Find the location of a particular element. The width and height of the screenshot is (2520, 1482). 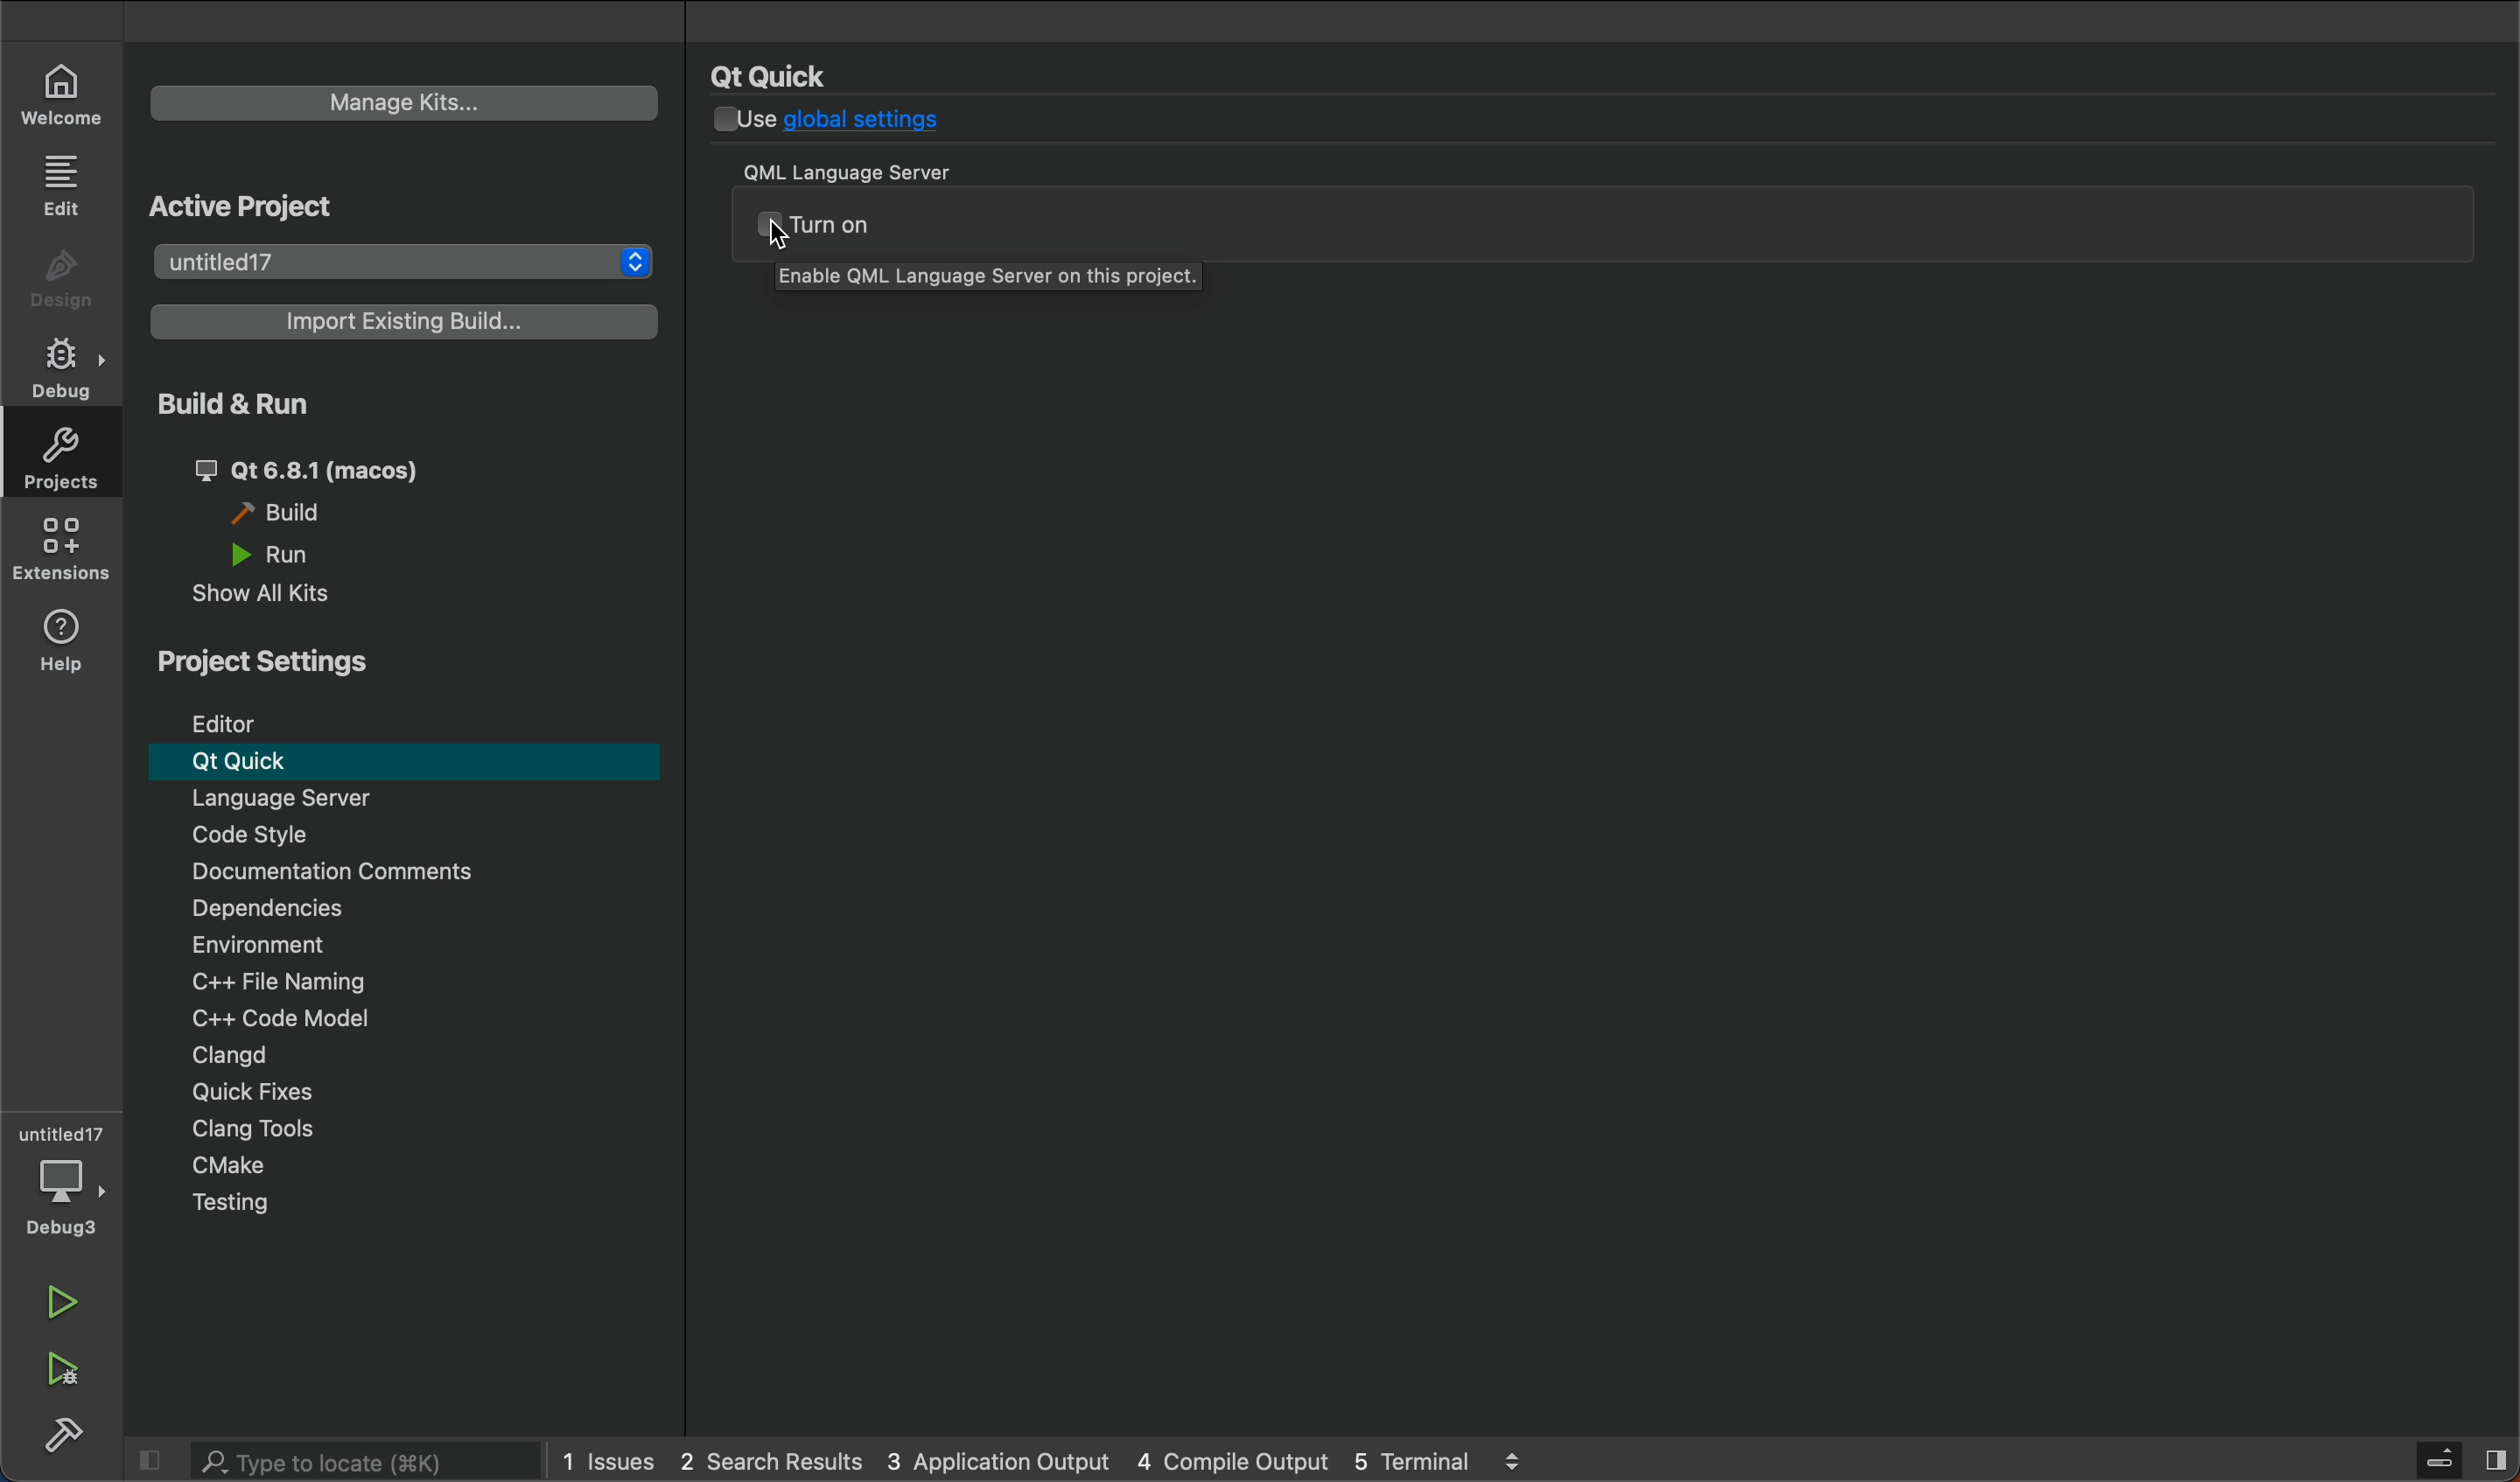

qt 6.81  is located at coordinates (347, 465).